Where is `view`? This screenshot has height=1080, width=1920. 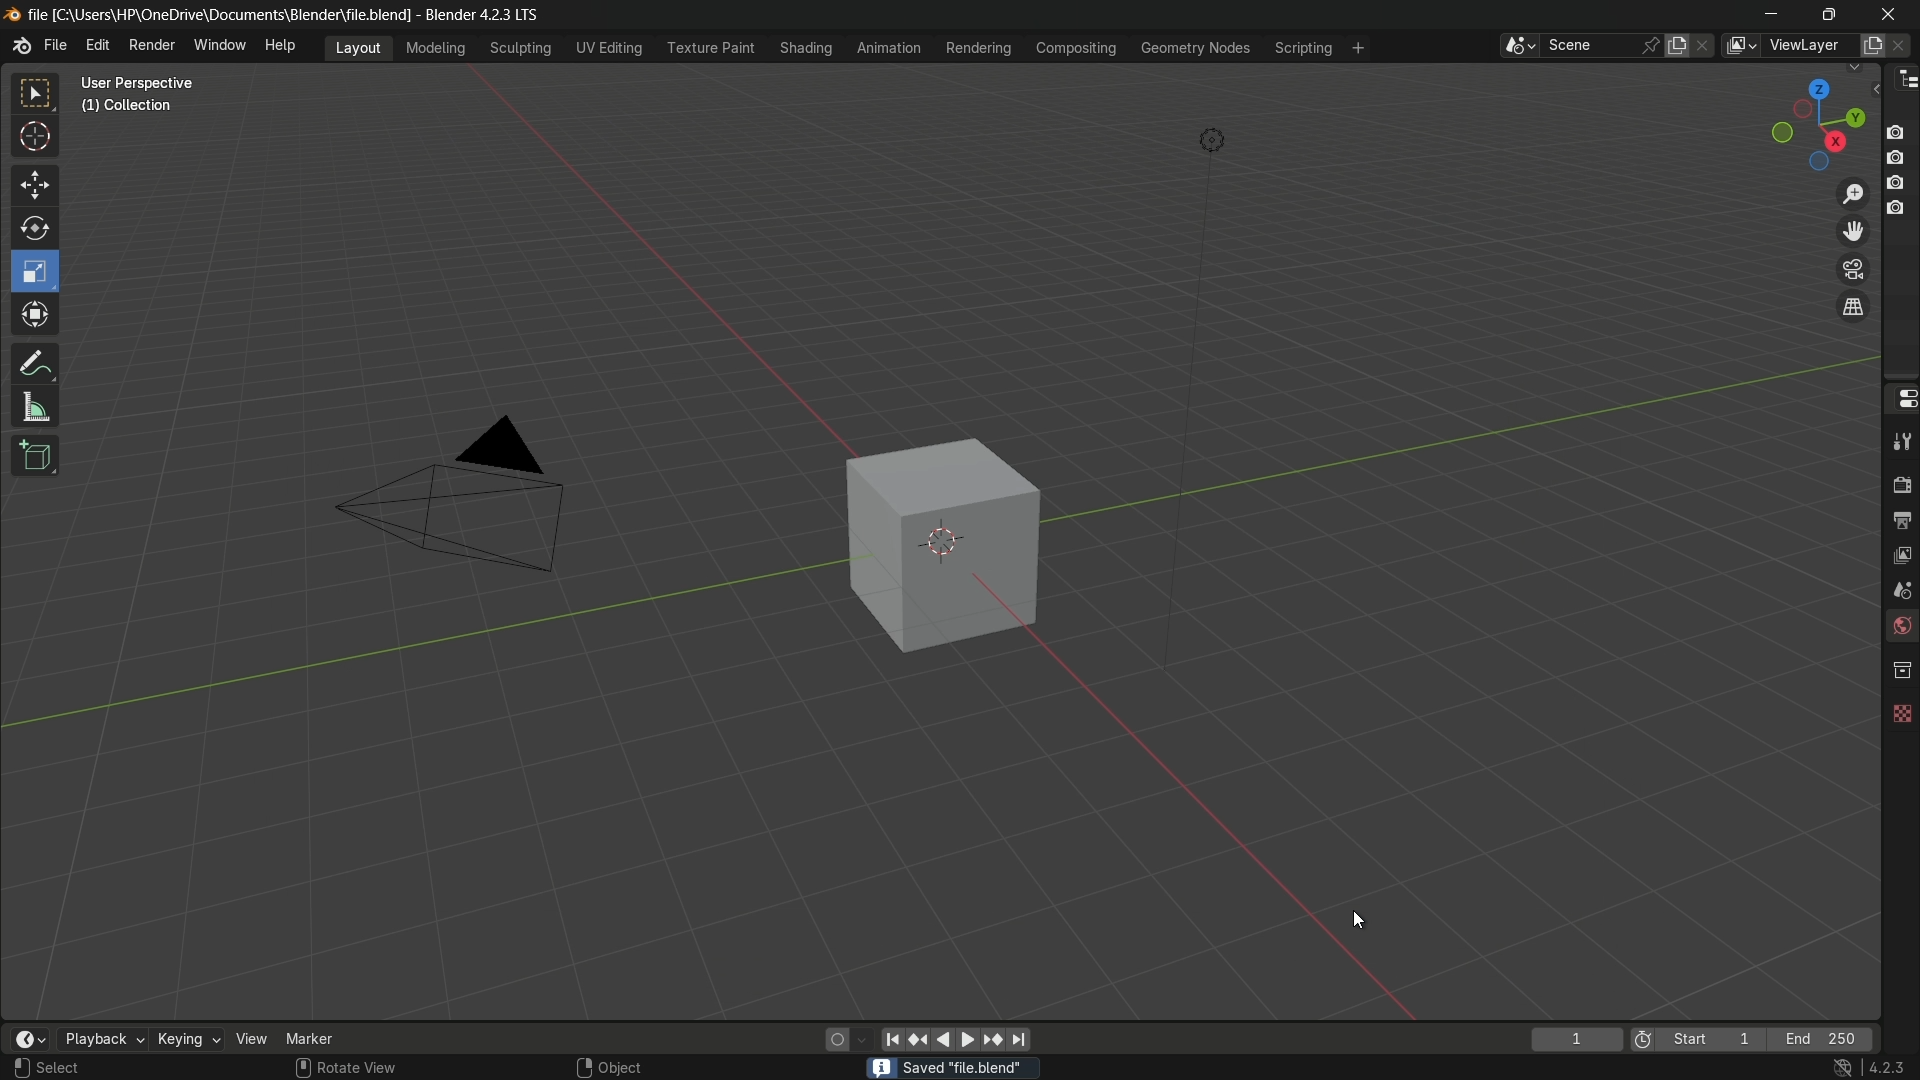
view is located at coordinates (252, 1038).